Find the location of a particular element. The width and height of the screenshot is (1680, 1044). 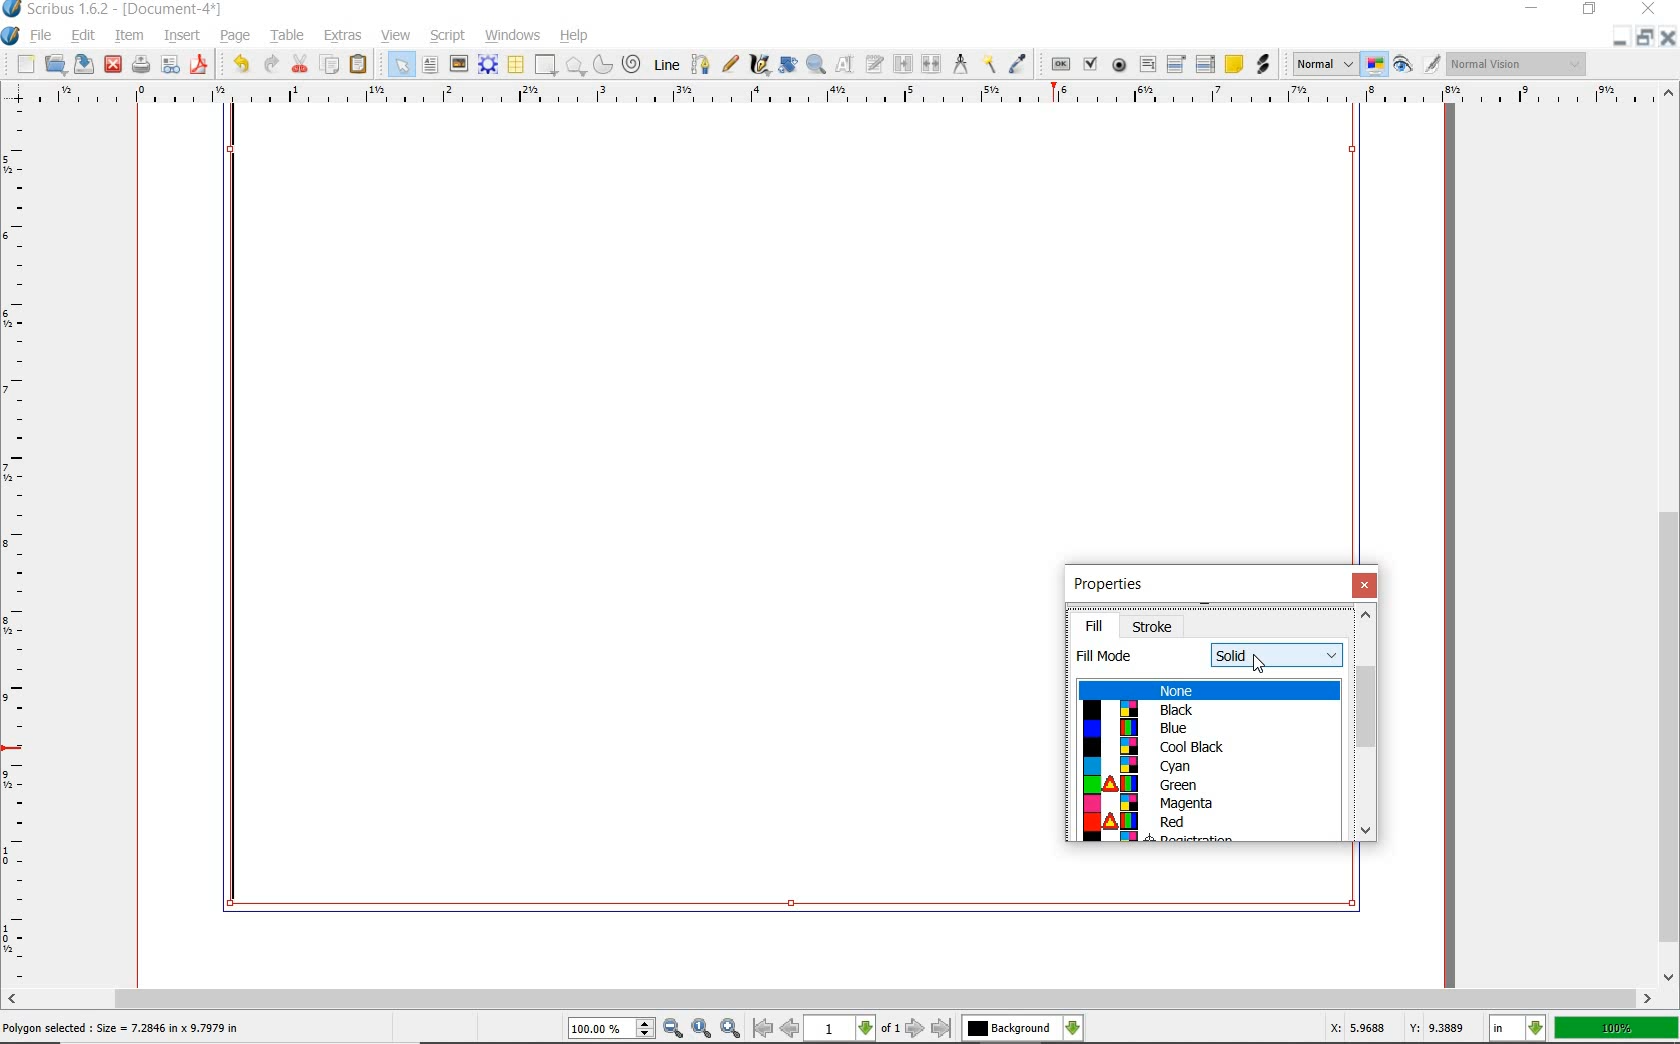

go to last page is located at coordinates (941, 1028).